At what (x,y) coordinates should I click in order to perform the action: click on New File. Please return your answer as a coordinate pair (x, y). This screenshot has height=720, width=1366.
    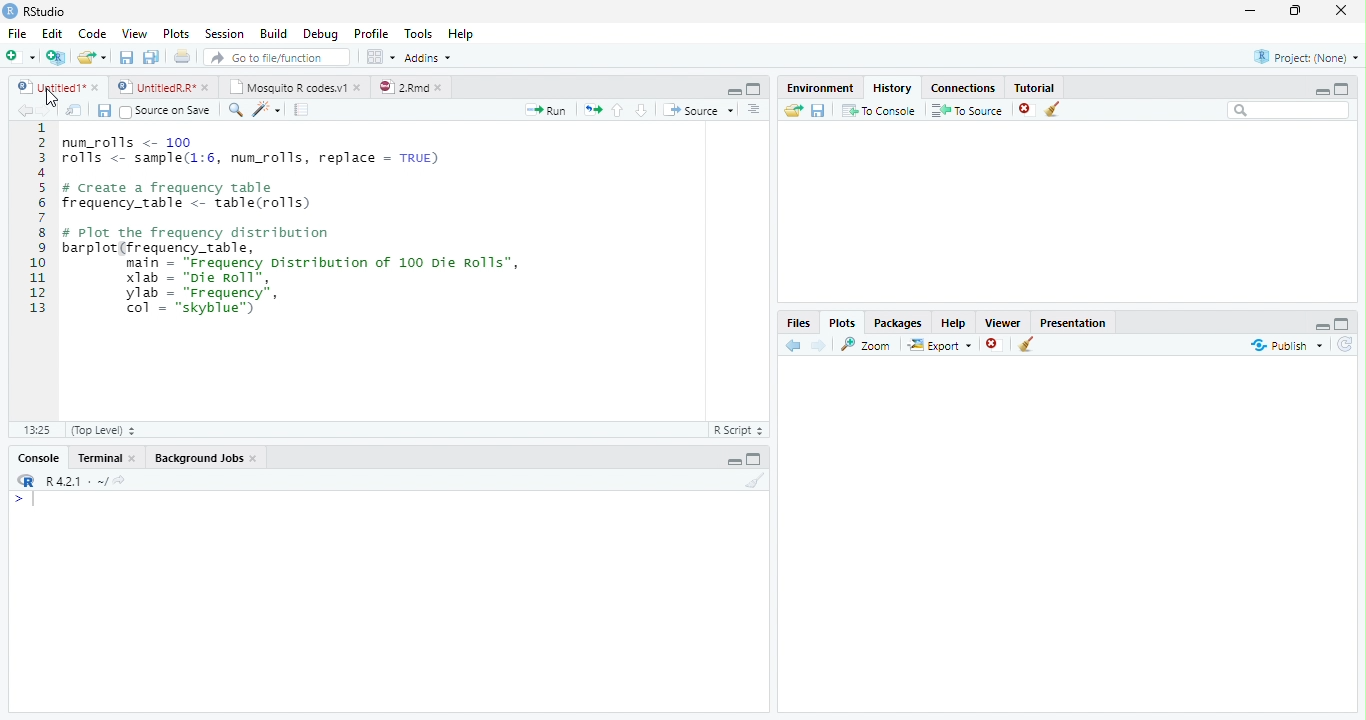
    Looking at the image, I should click on (20, 56).